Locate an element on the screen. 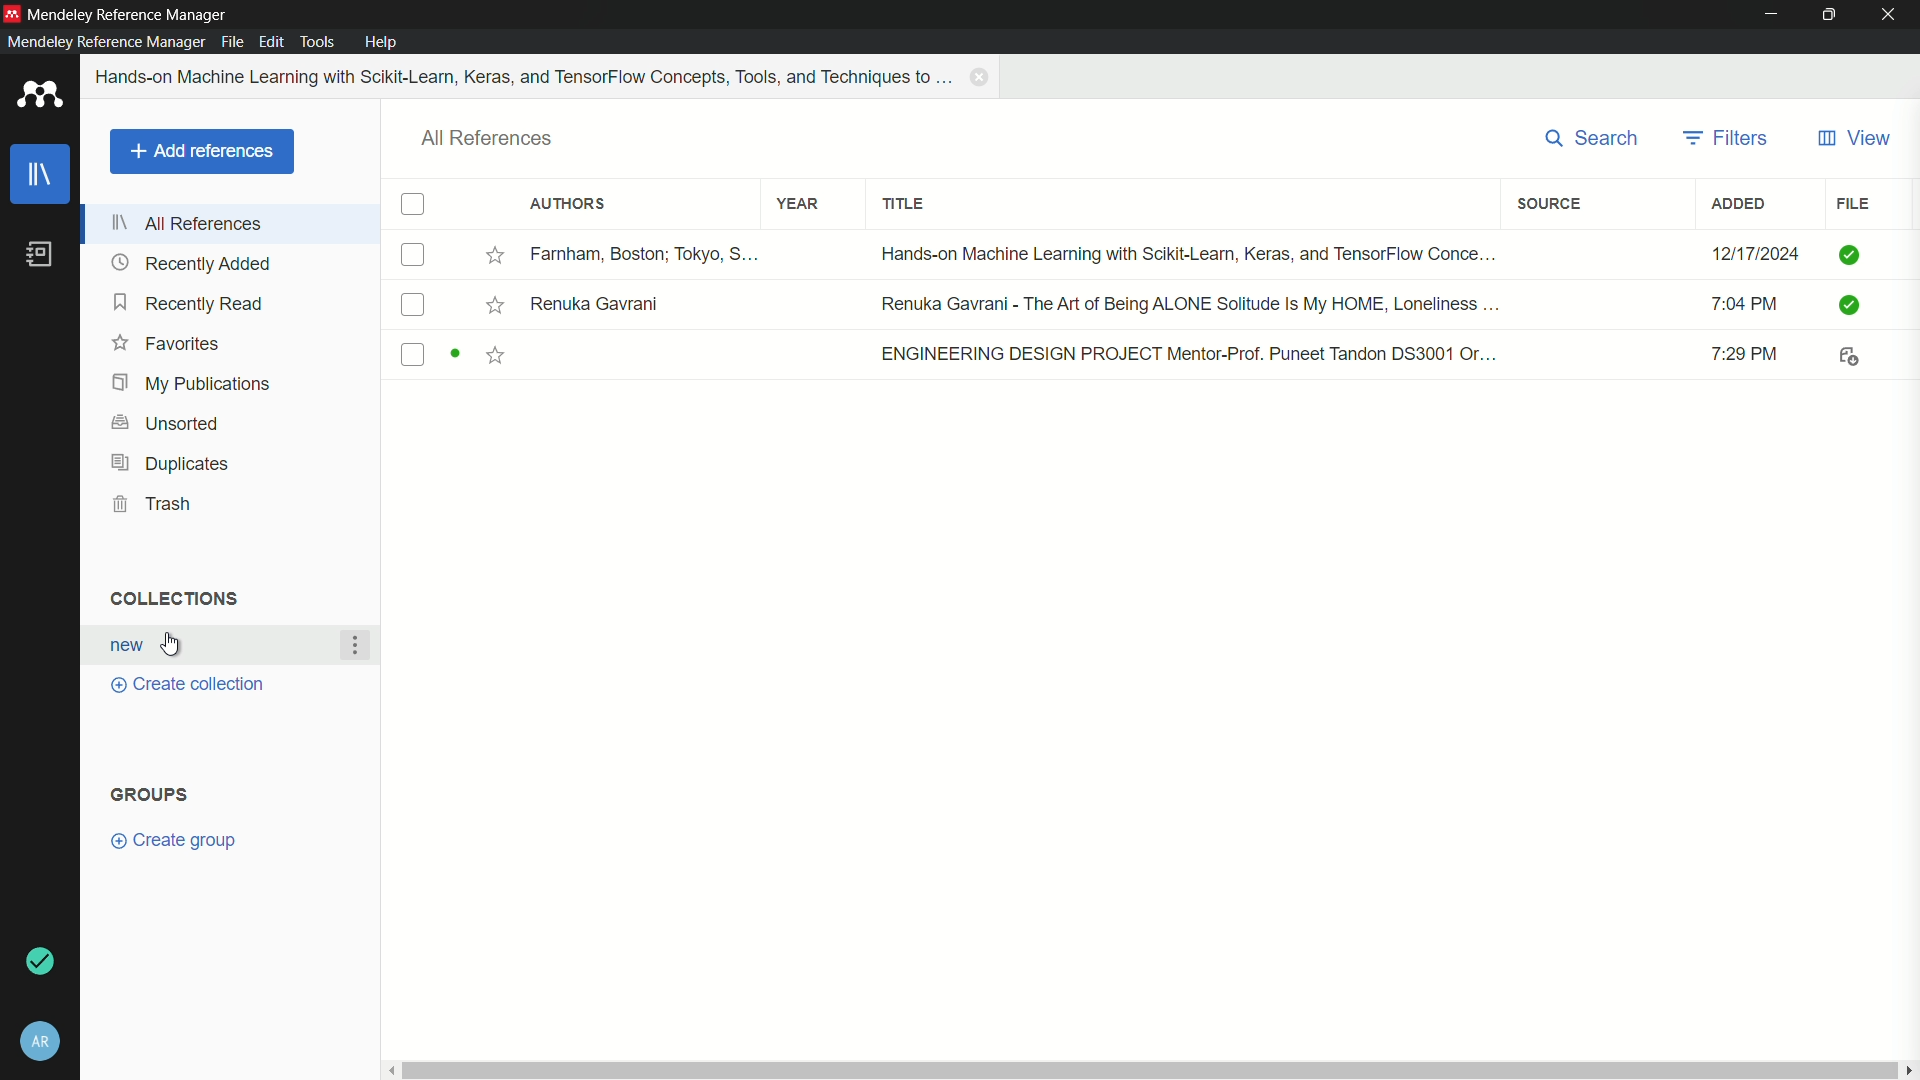 The image size is (1920, 1080). my publications is located at coordinates (188, 384).